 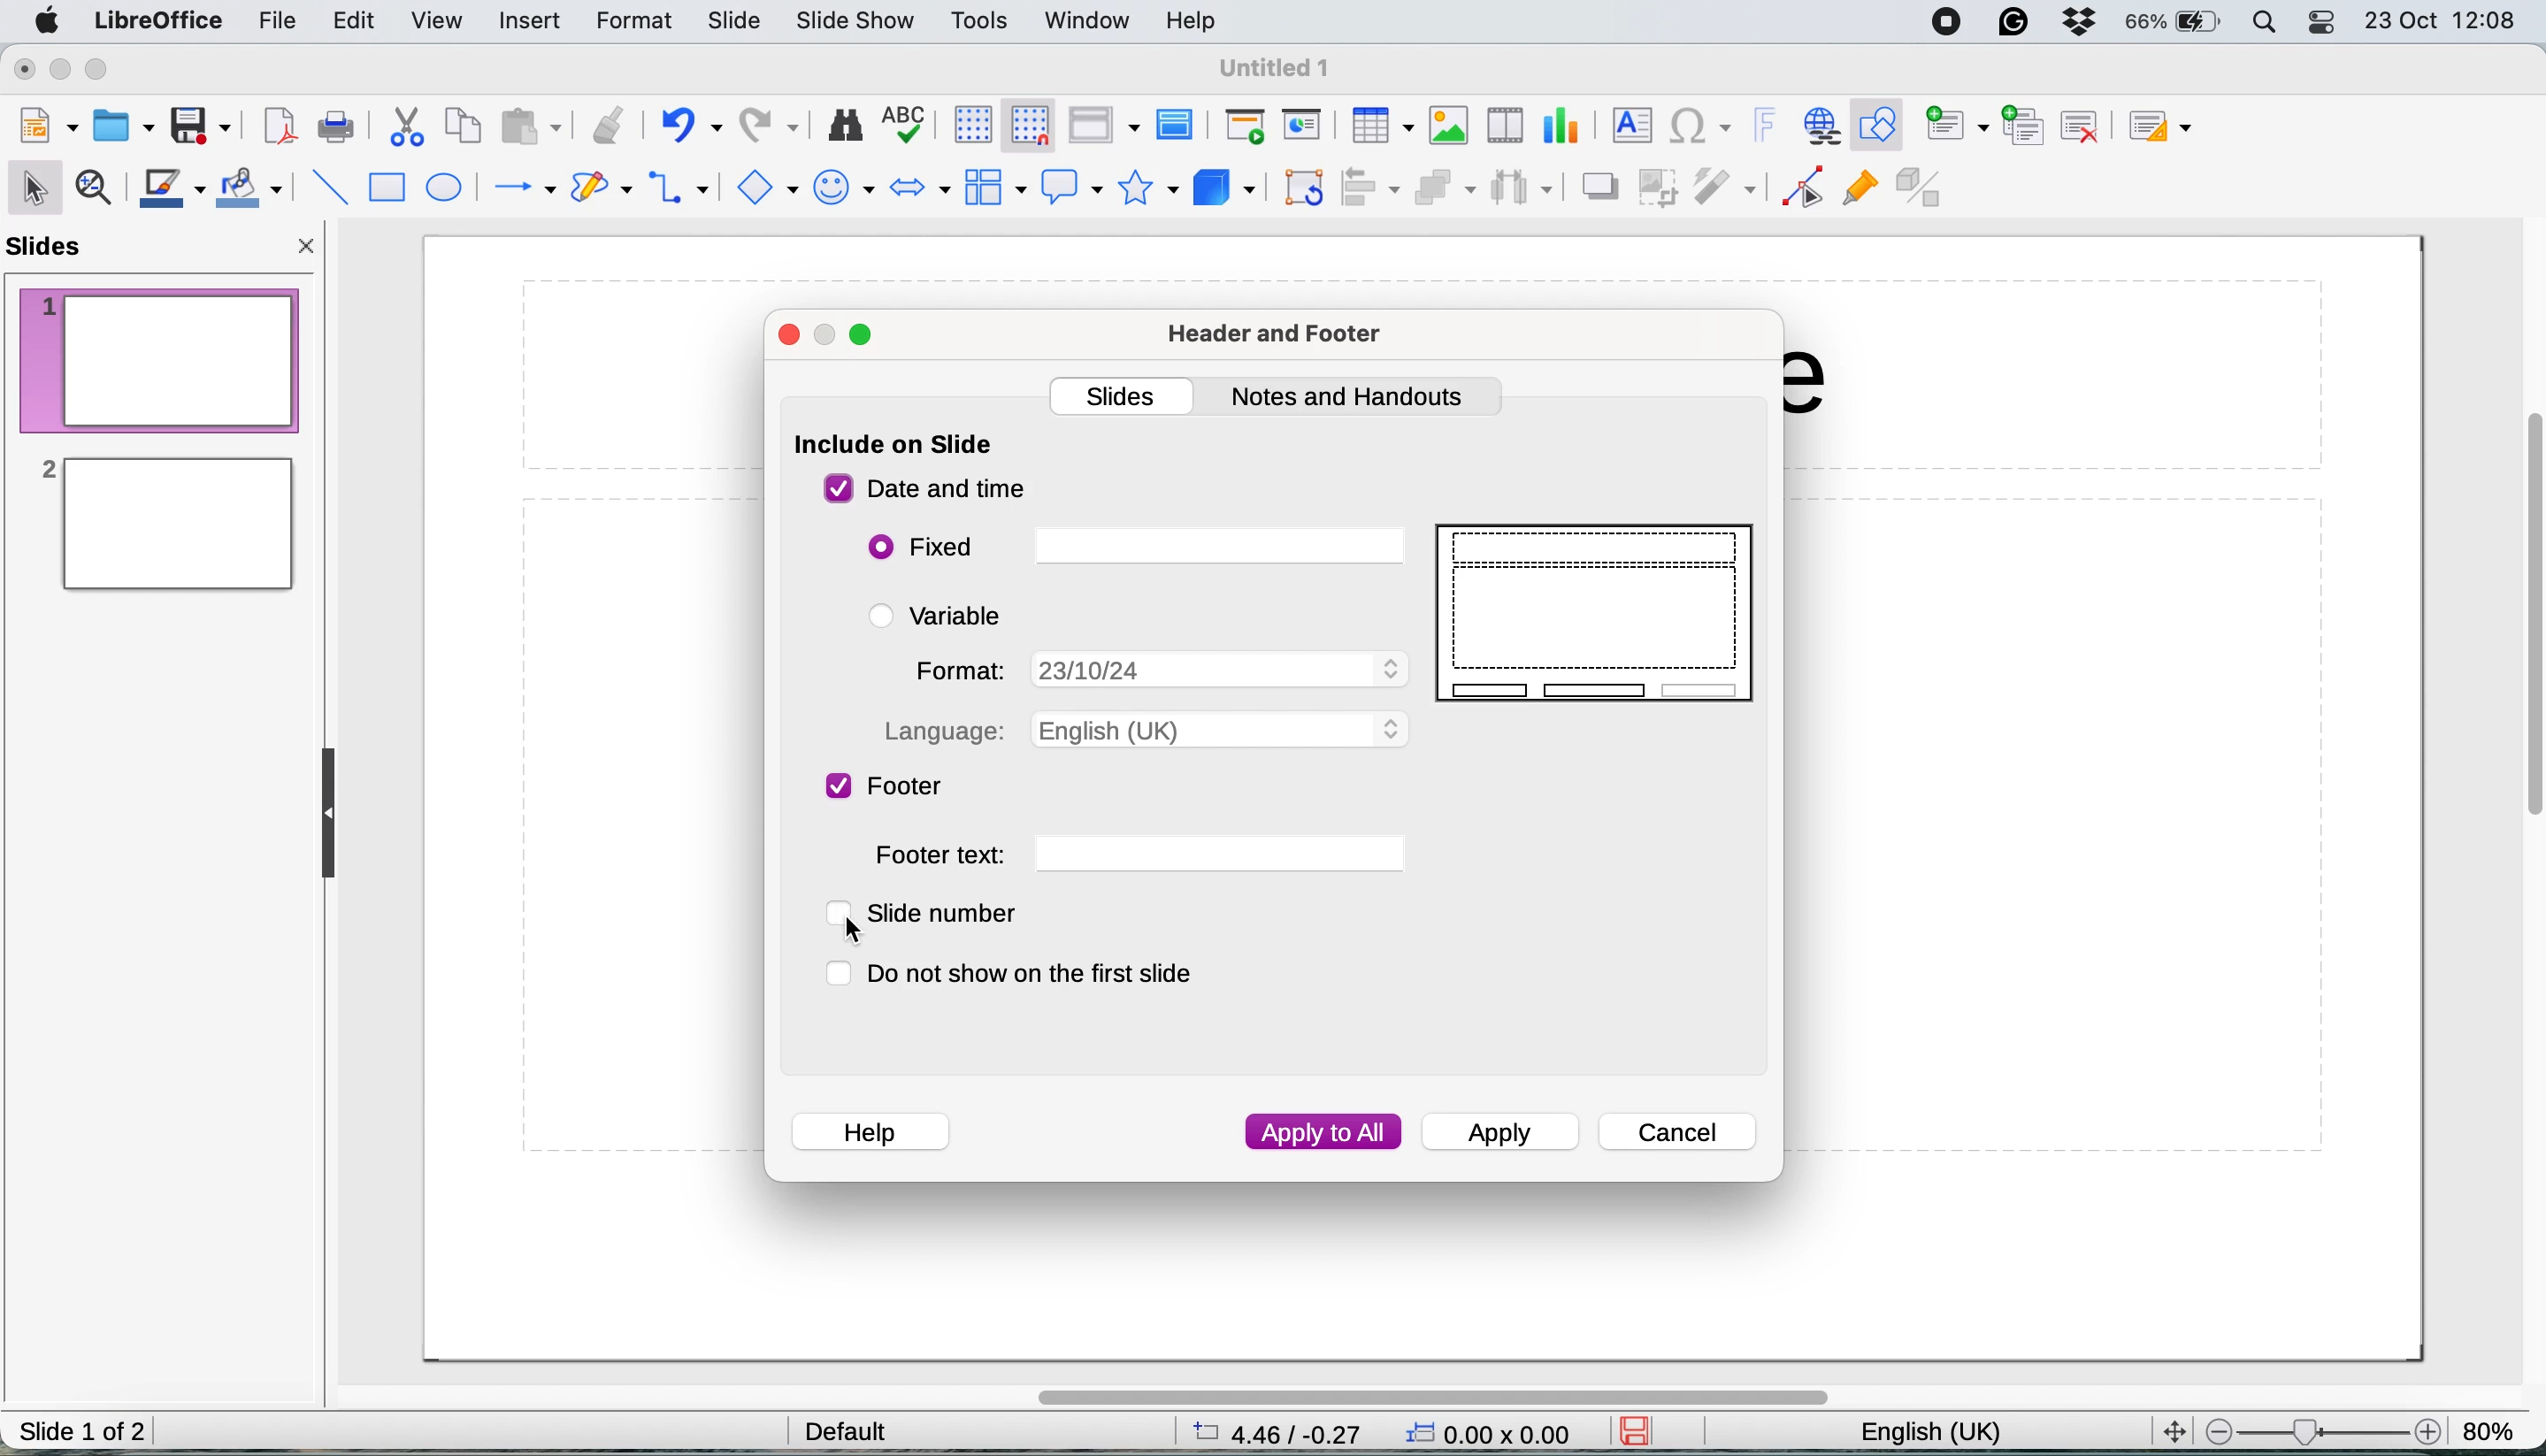 I want to click on insert audio video, so click(x=1511, y=123).